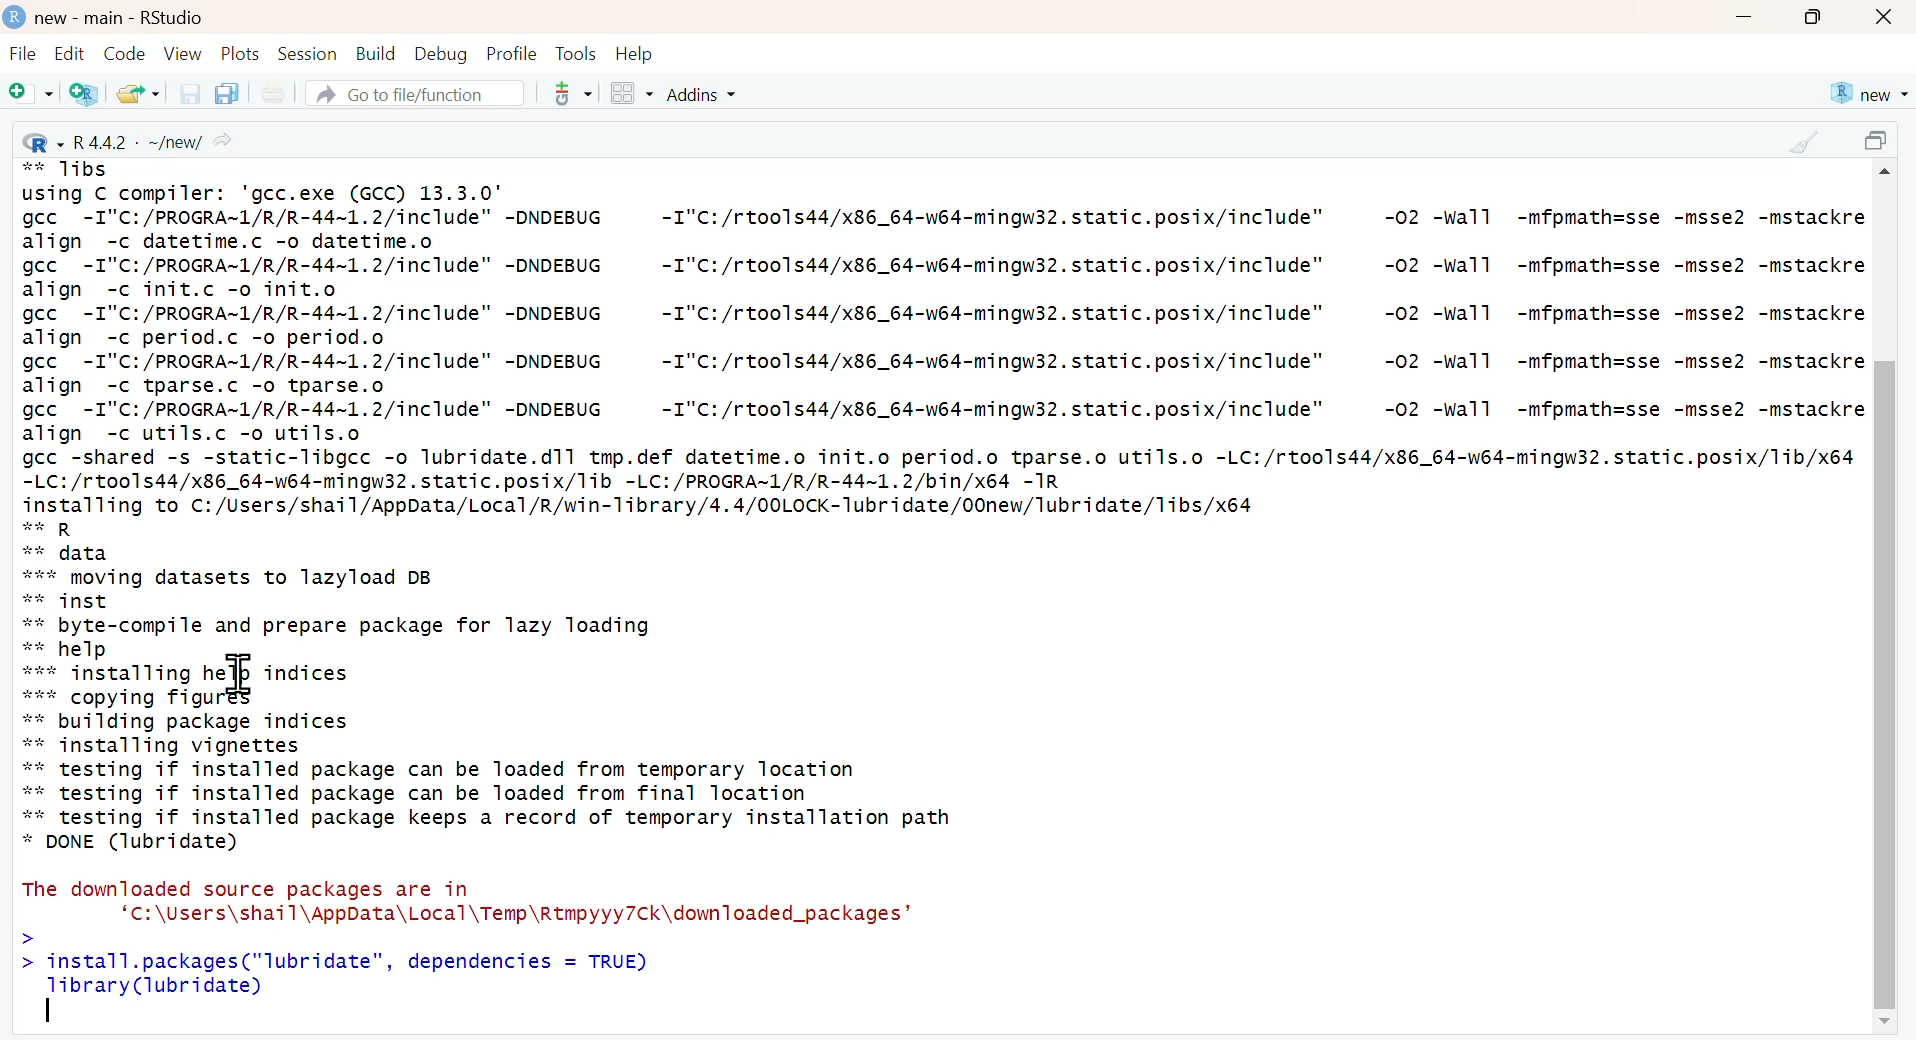 The height and width of the screenshot is (1040, 1916). What do you see at coordinates (1814, 17) in the screenshot?
I see `maximize` at bounding box center [1814, 17].